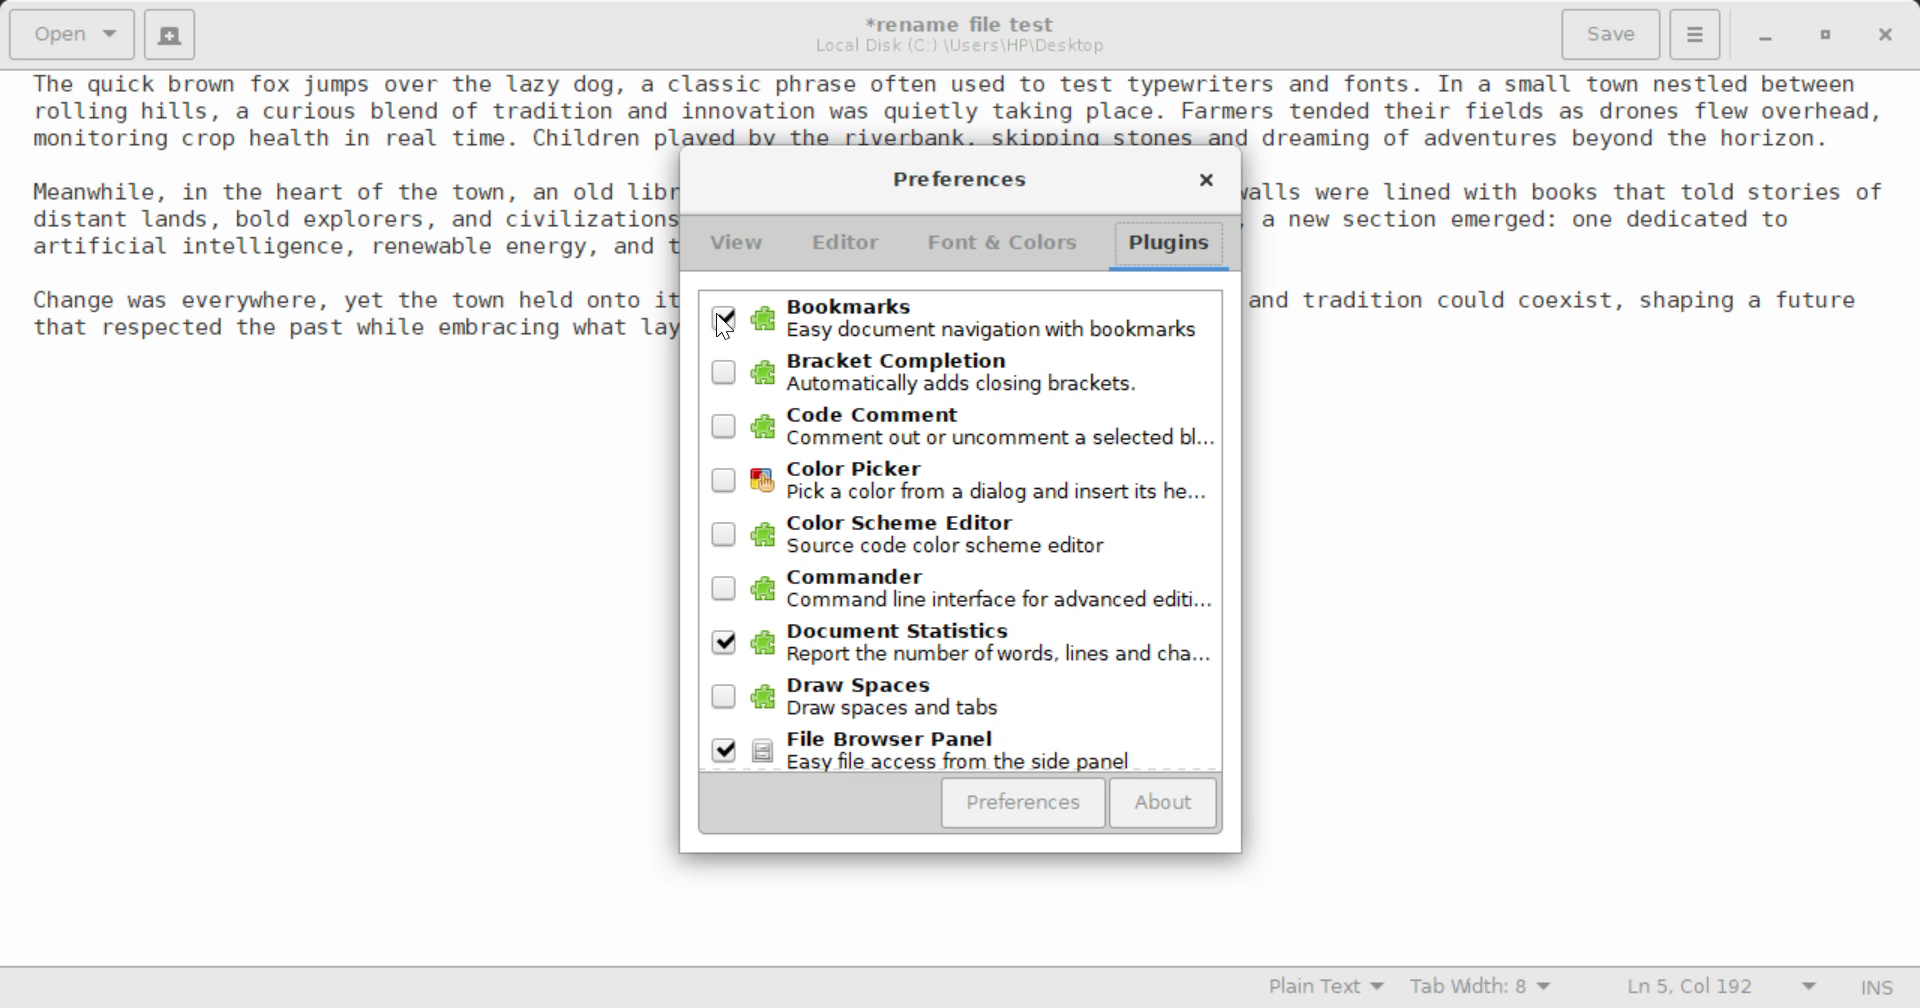 The image size is (1920, 1008). Describe the element at coordinates (1877, 990) in the screenshot. I see `Input Mode` at that location.